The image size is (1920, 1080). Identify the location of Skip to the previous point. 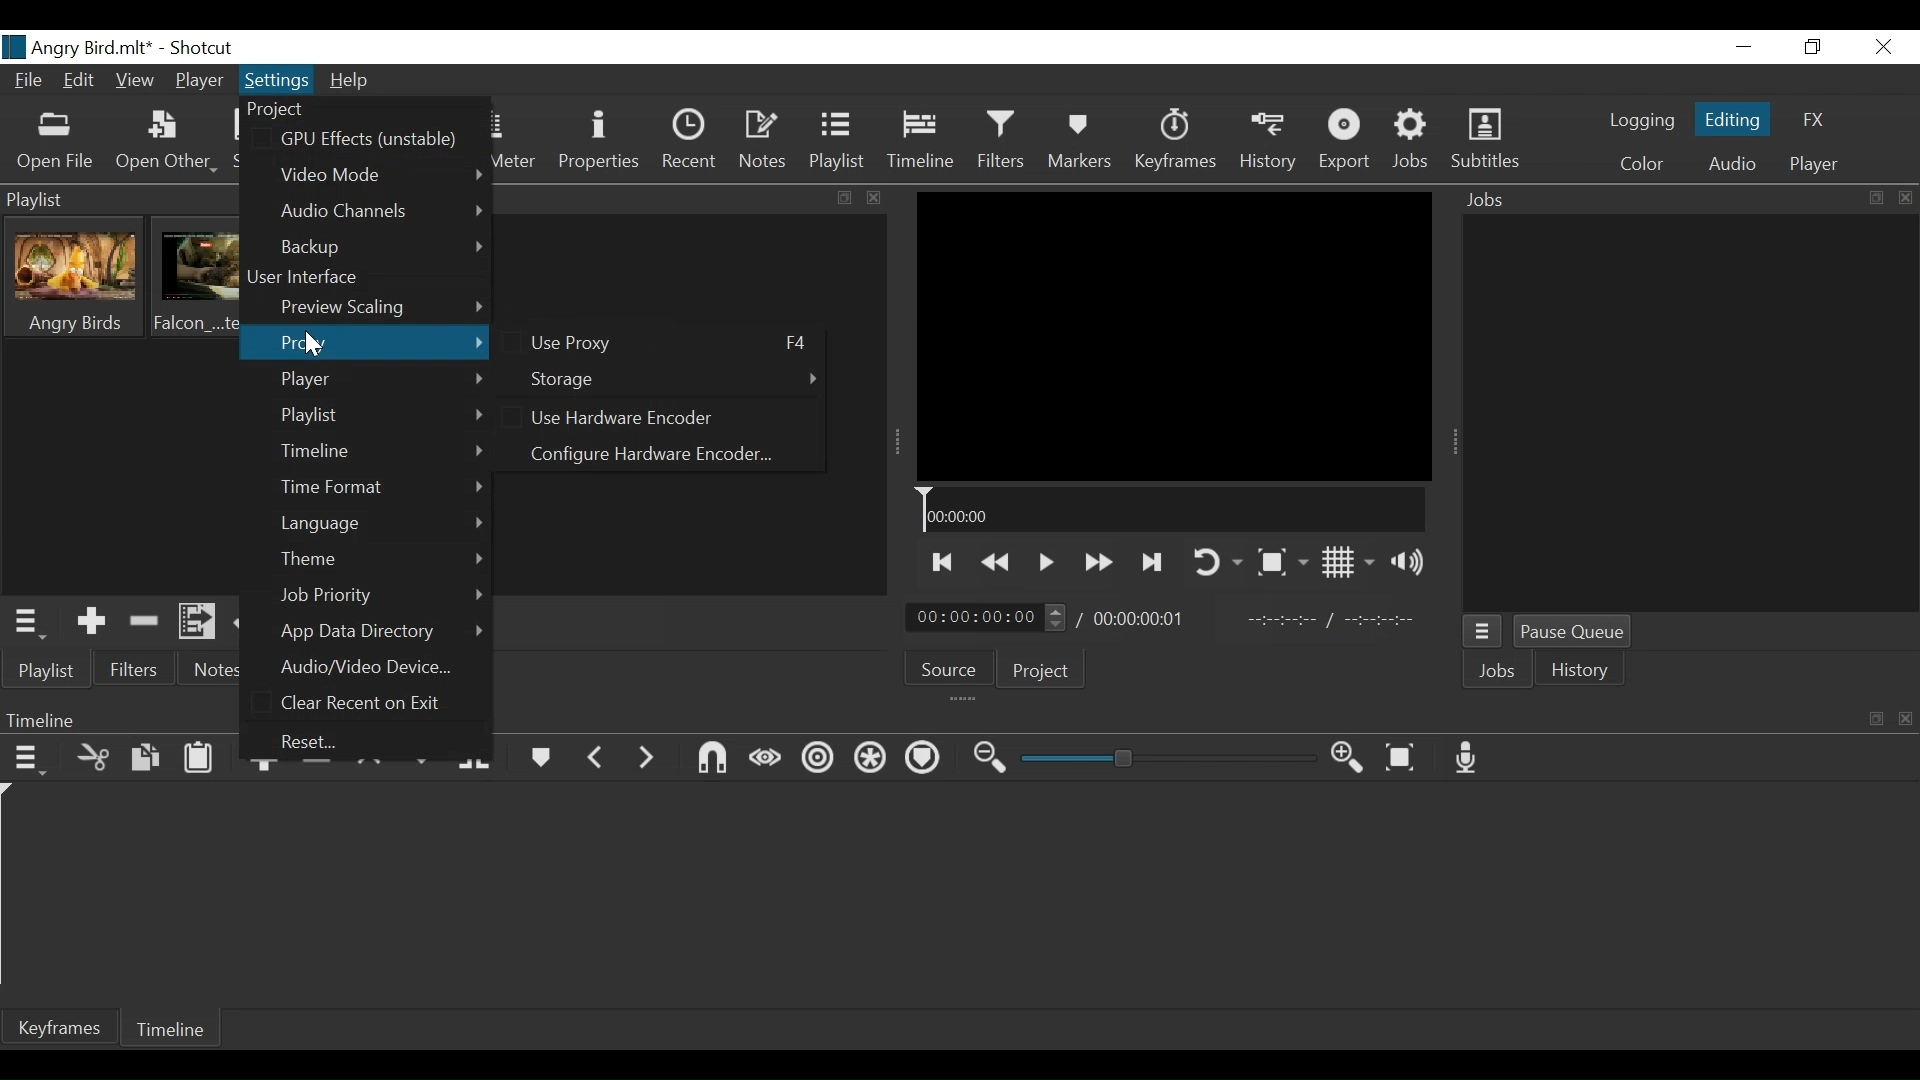
(944, 564).